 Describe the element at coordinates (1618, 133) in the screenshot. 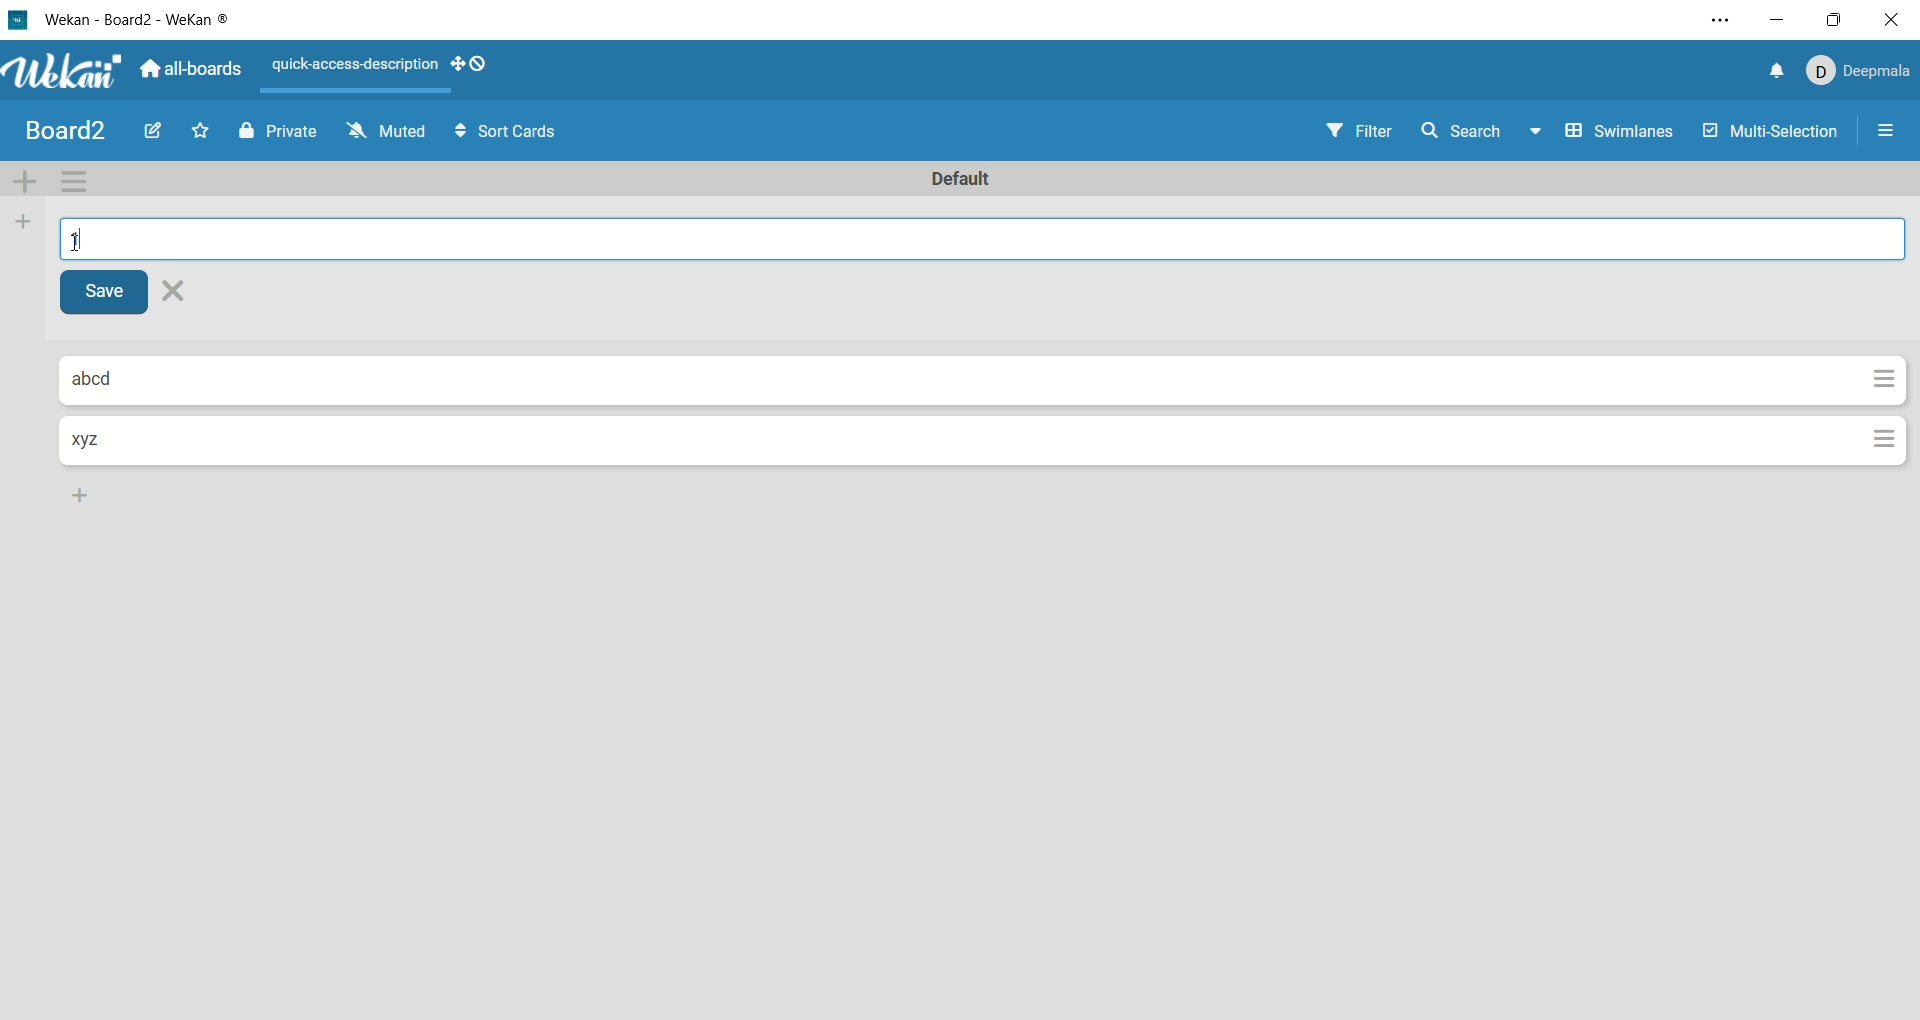

I see `swimlanes` at that location.